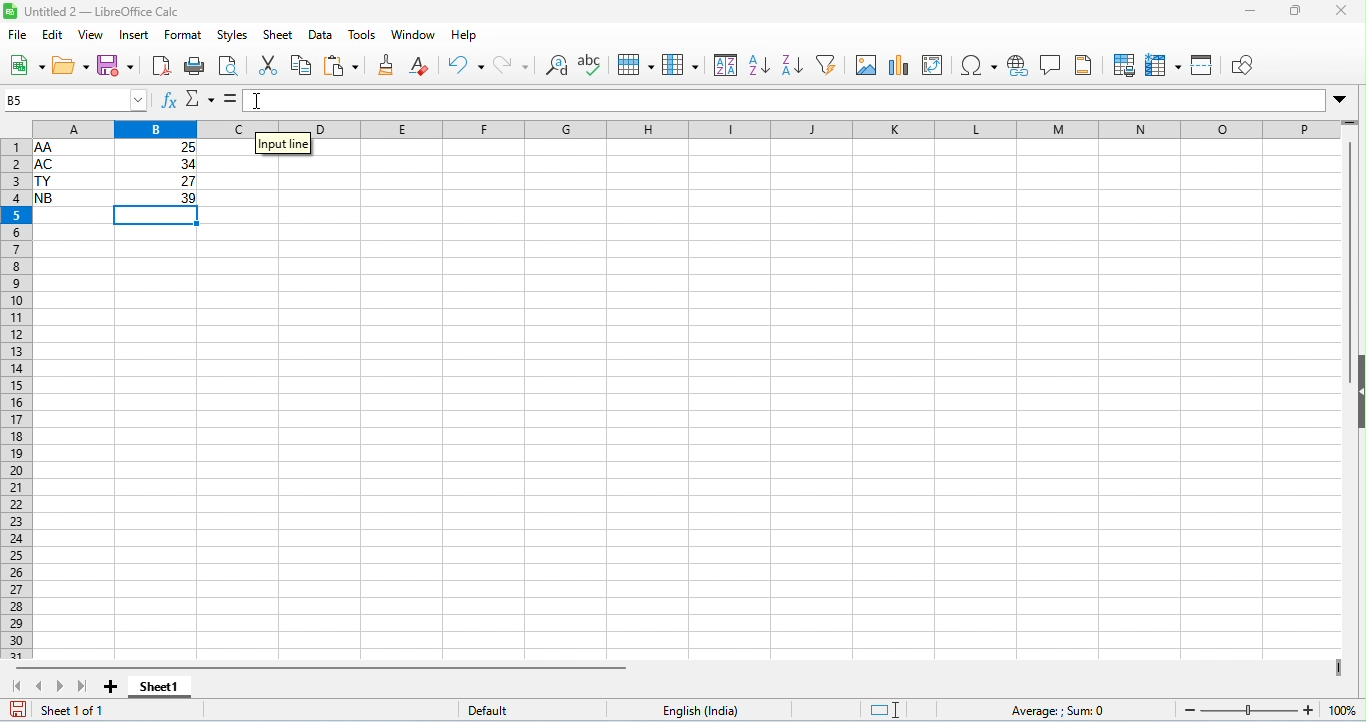  Describe the element at coordinates (322, 668) in the screenshot. I see `horizontal scroll bar` at that location.